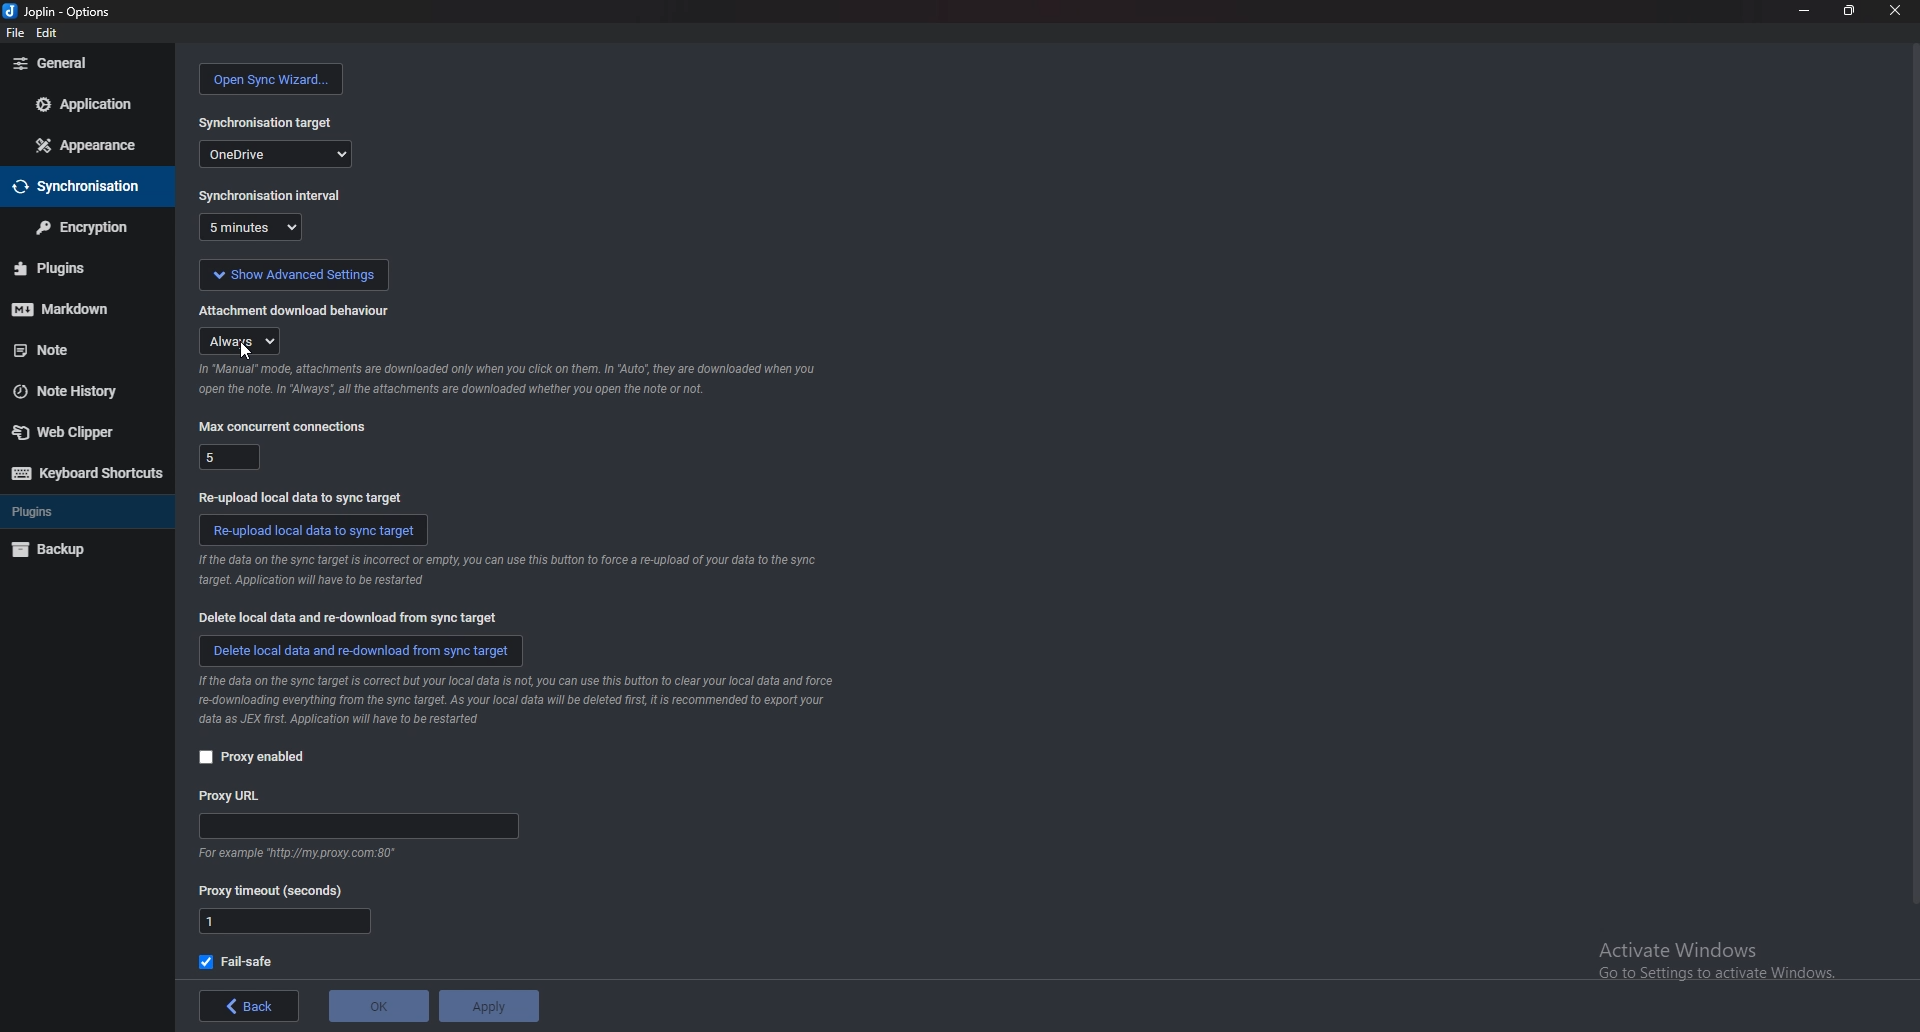 This screenshot has height=1032, width=1920. Describe the element at coordinates (349, 617) in the screenshot. I see `delete local data` at that location.